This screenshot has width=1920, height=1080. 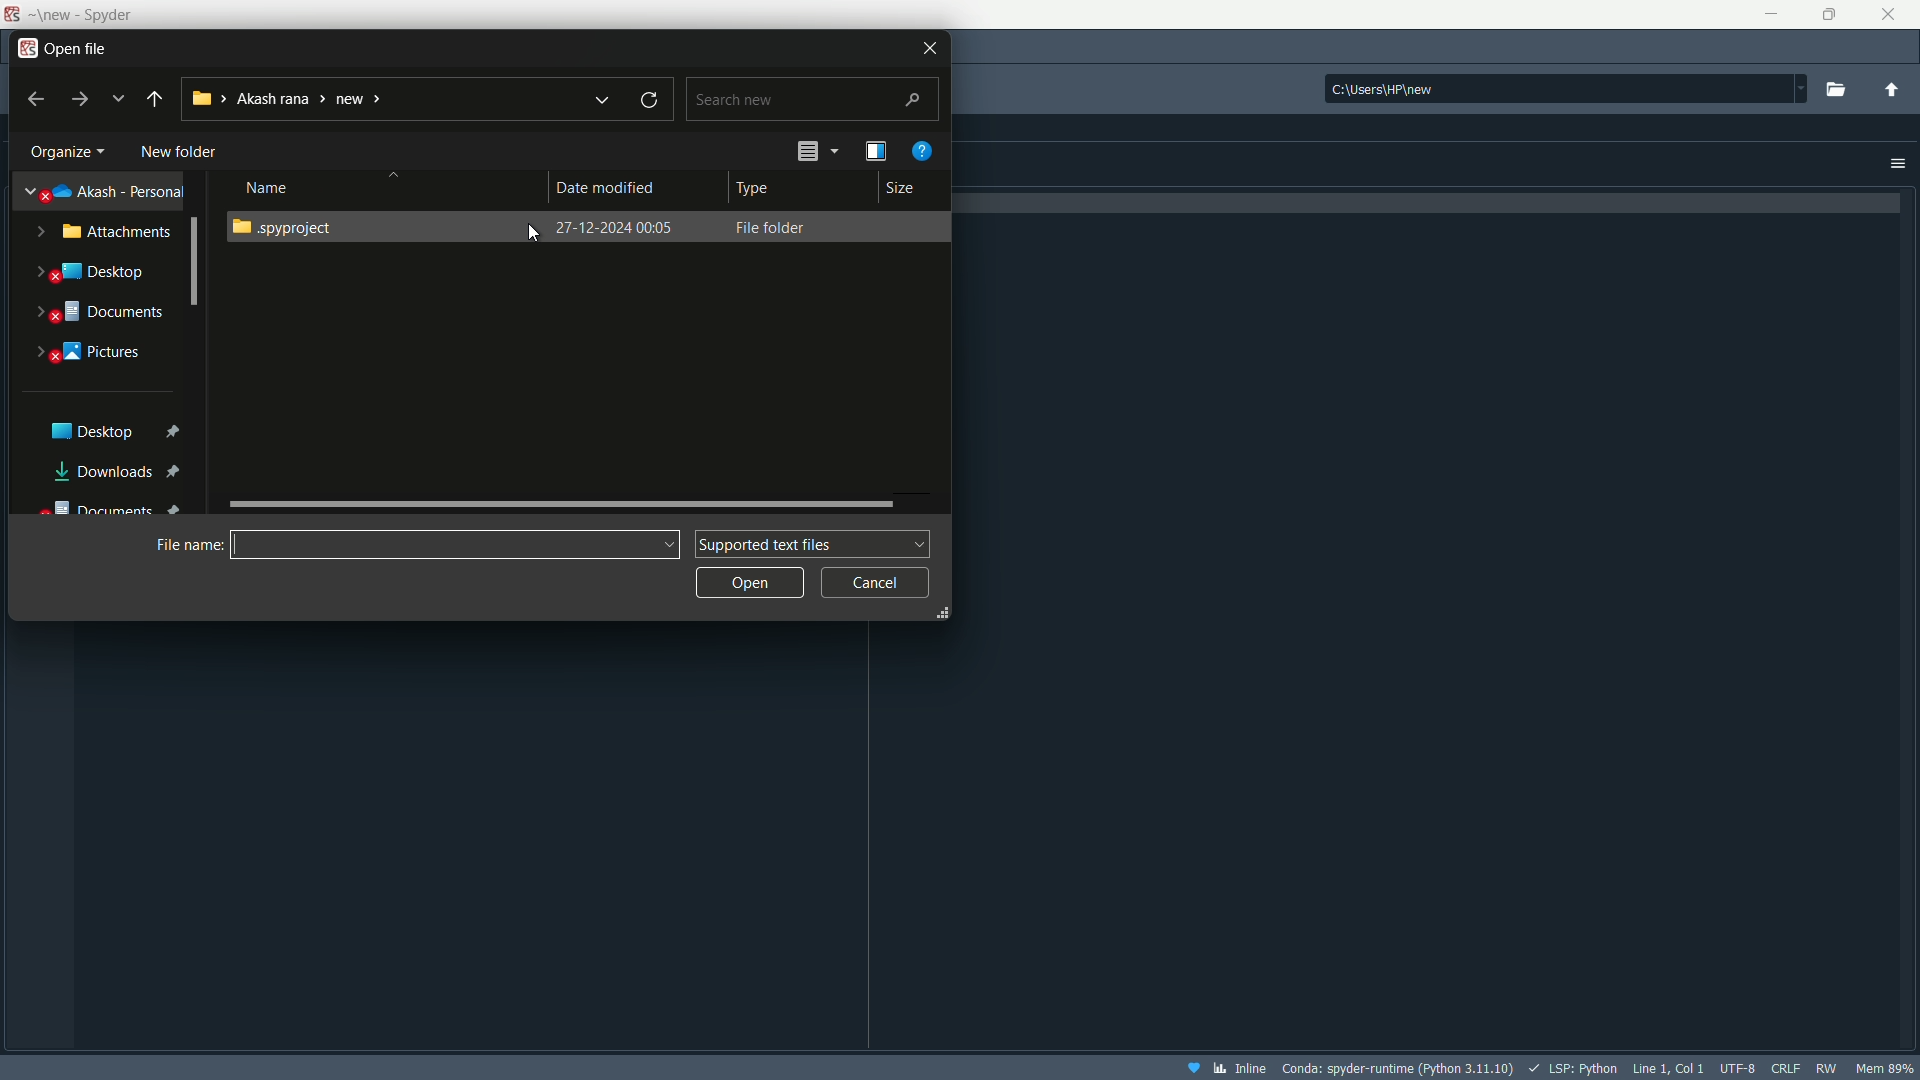 I want to click on File folder, so click(x=586, y=230).